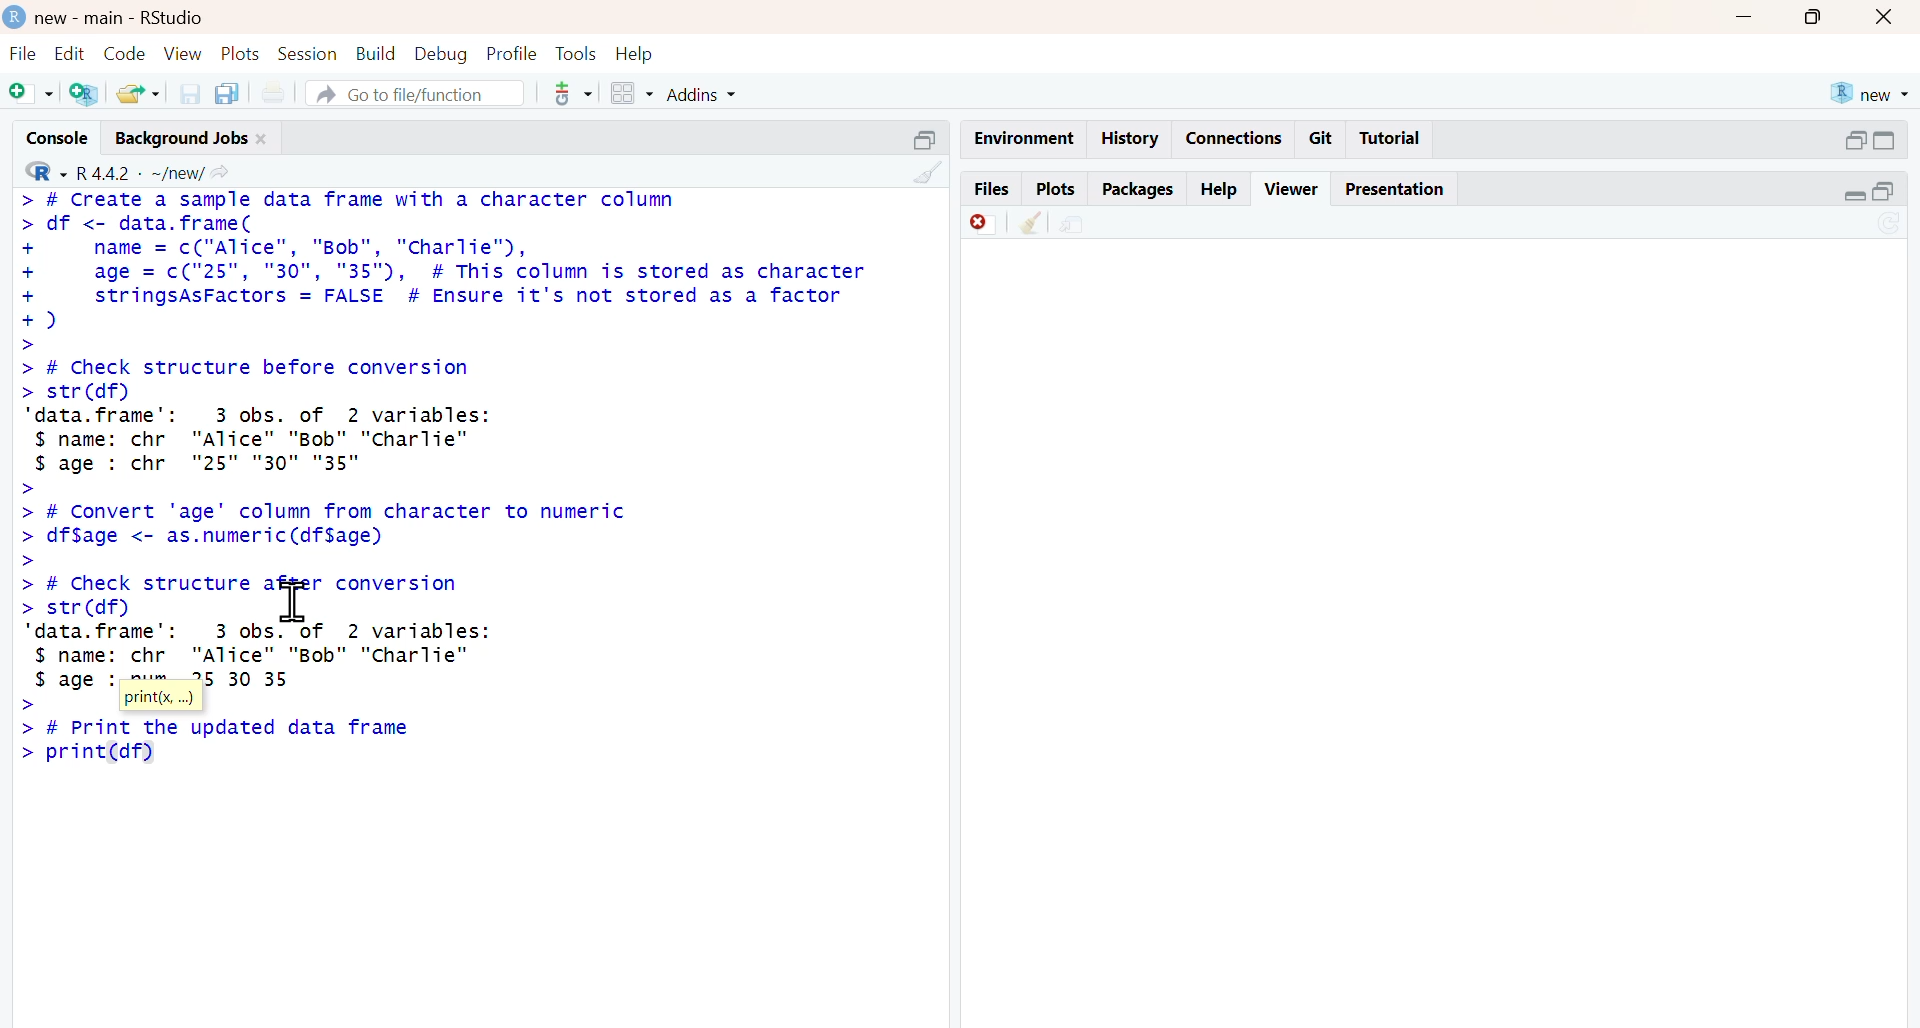 The height and width of the screenshot is (1028, 1920). Describe the element at coordinates (183, 55) in the screenshot. I see `view` at that location.